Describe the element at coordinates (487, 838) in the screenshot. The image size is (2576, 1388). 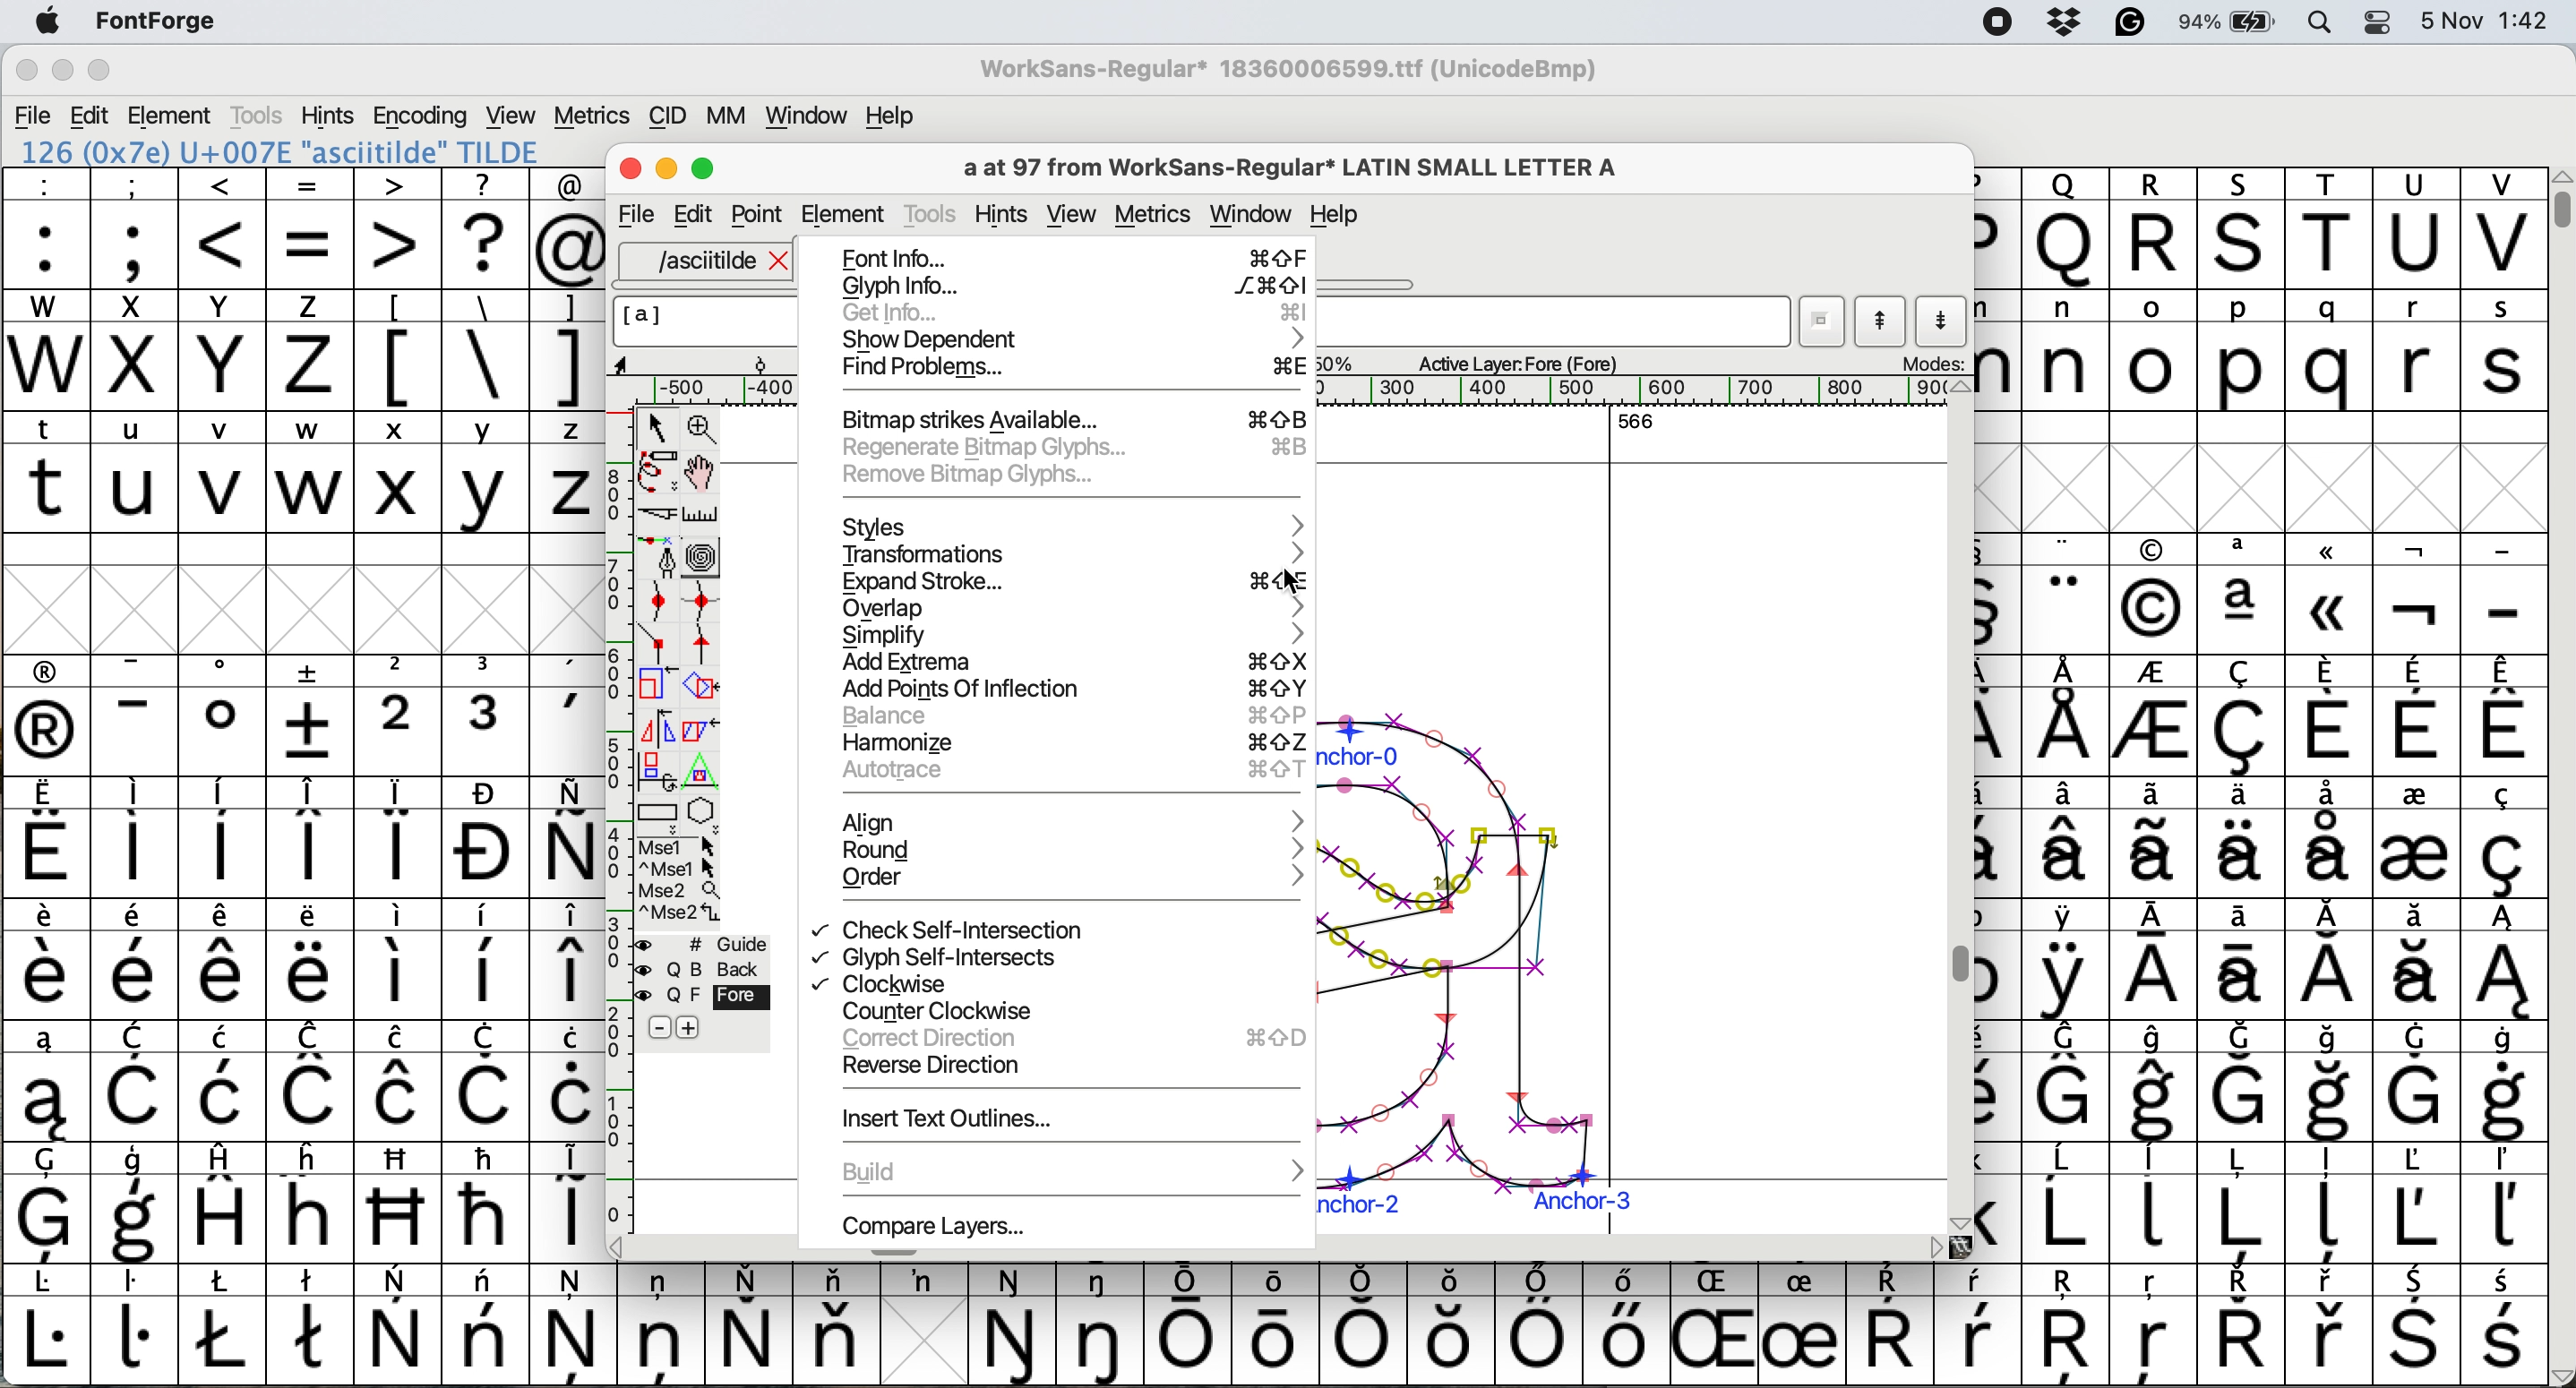
I see `symbol` at that location.